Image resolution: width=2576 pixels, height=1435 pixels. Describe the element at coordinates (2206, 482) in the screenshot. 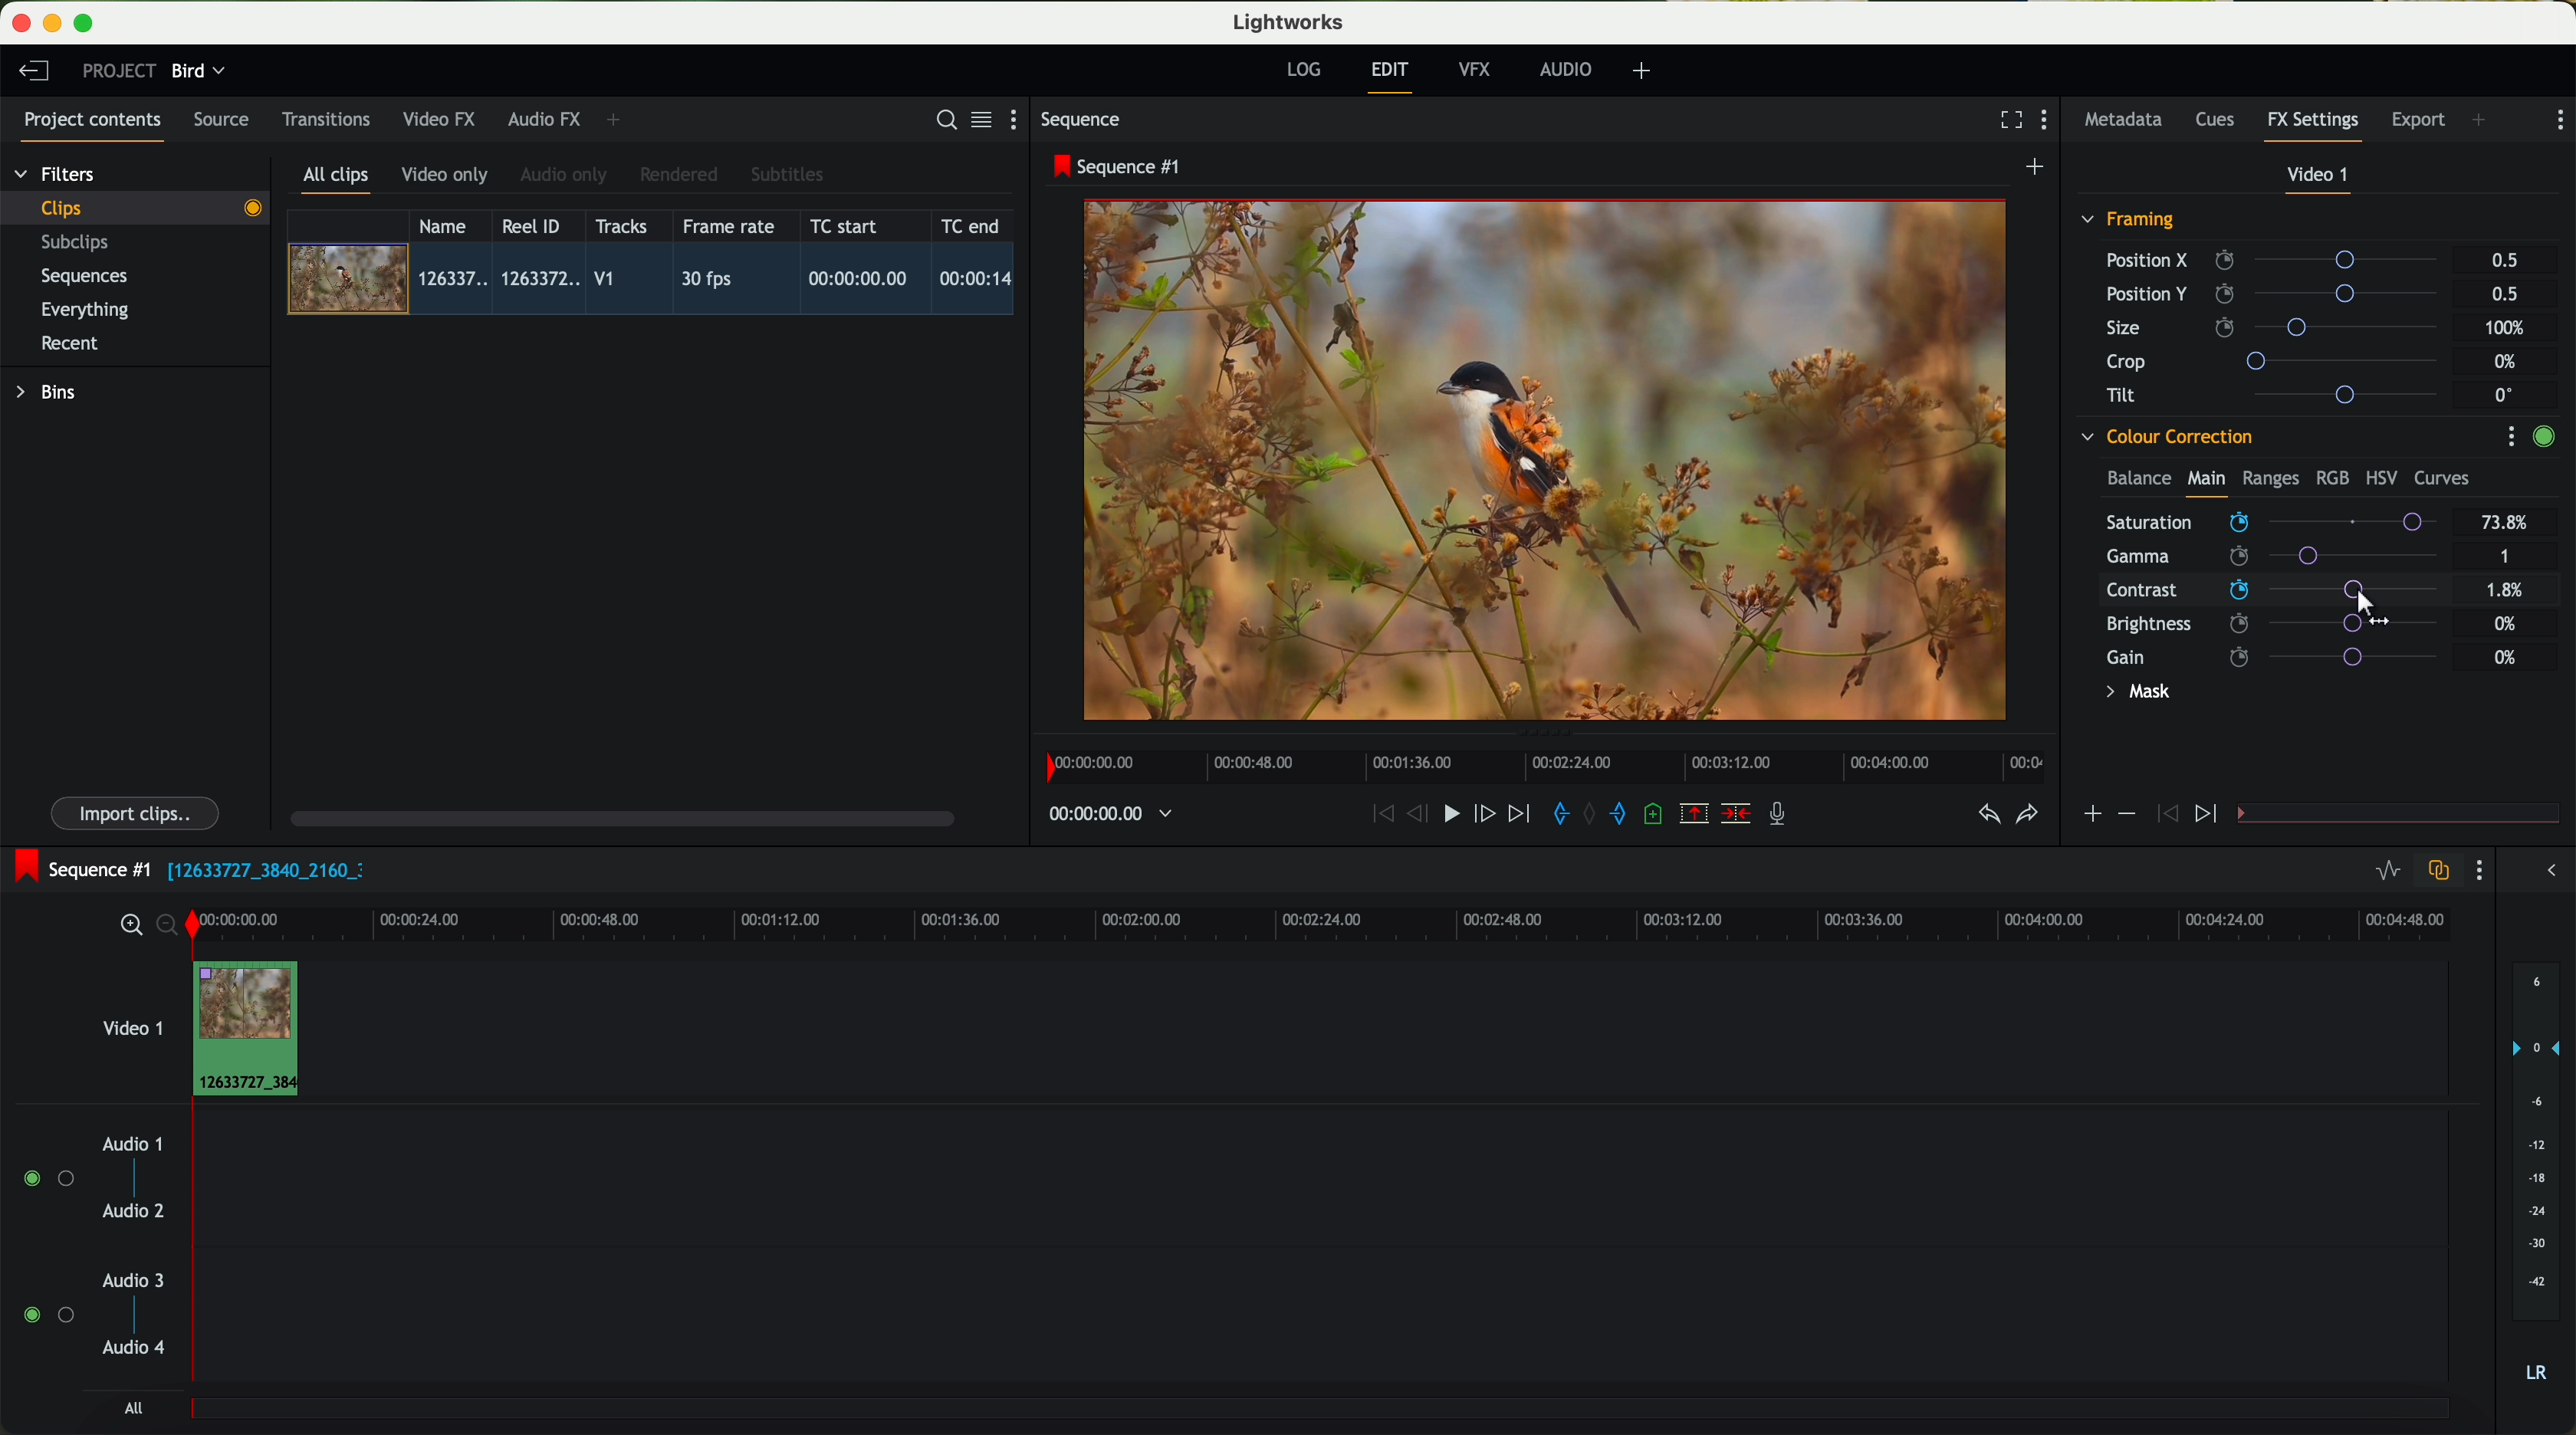

I see `main` at that location.